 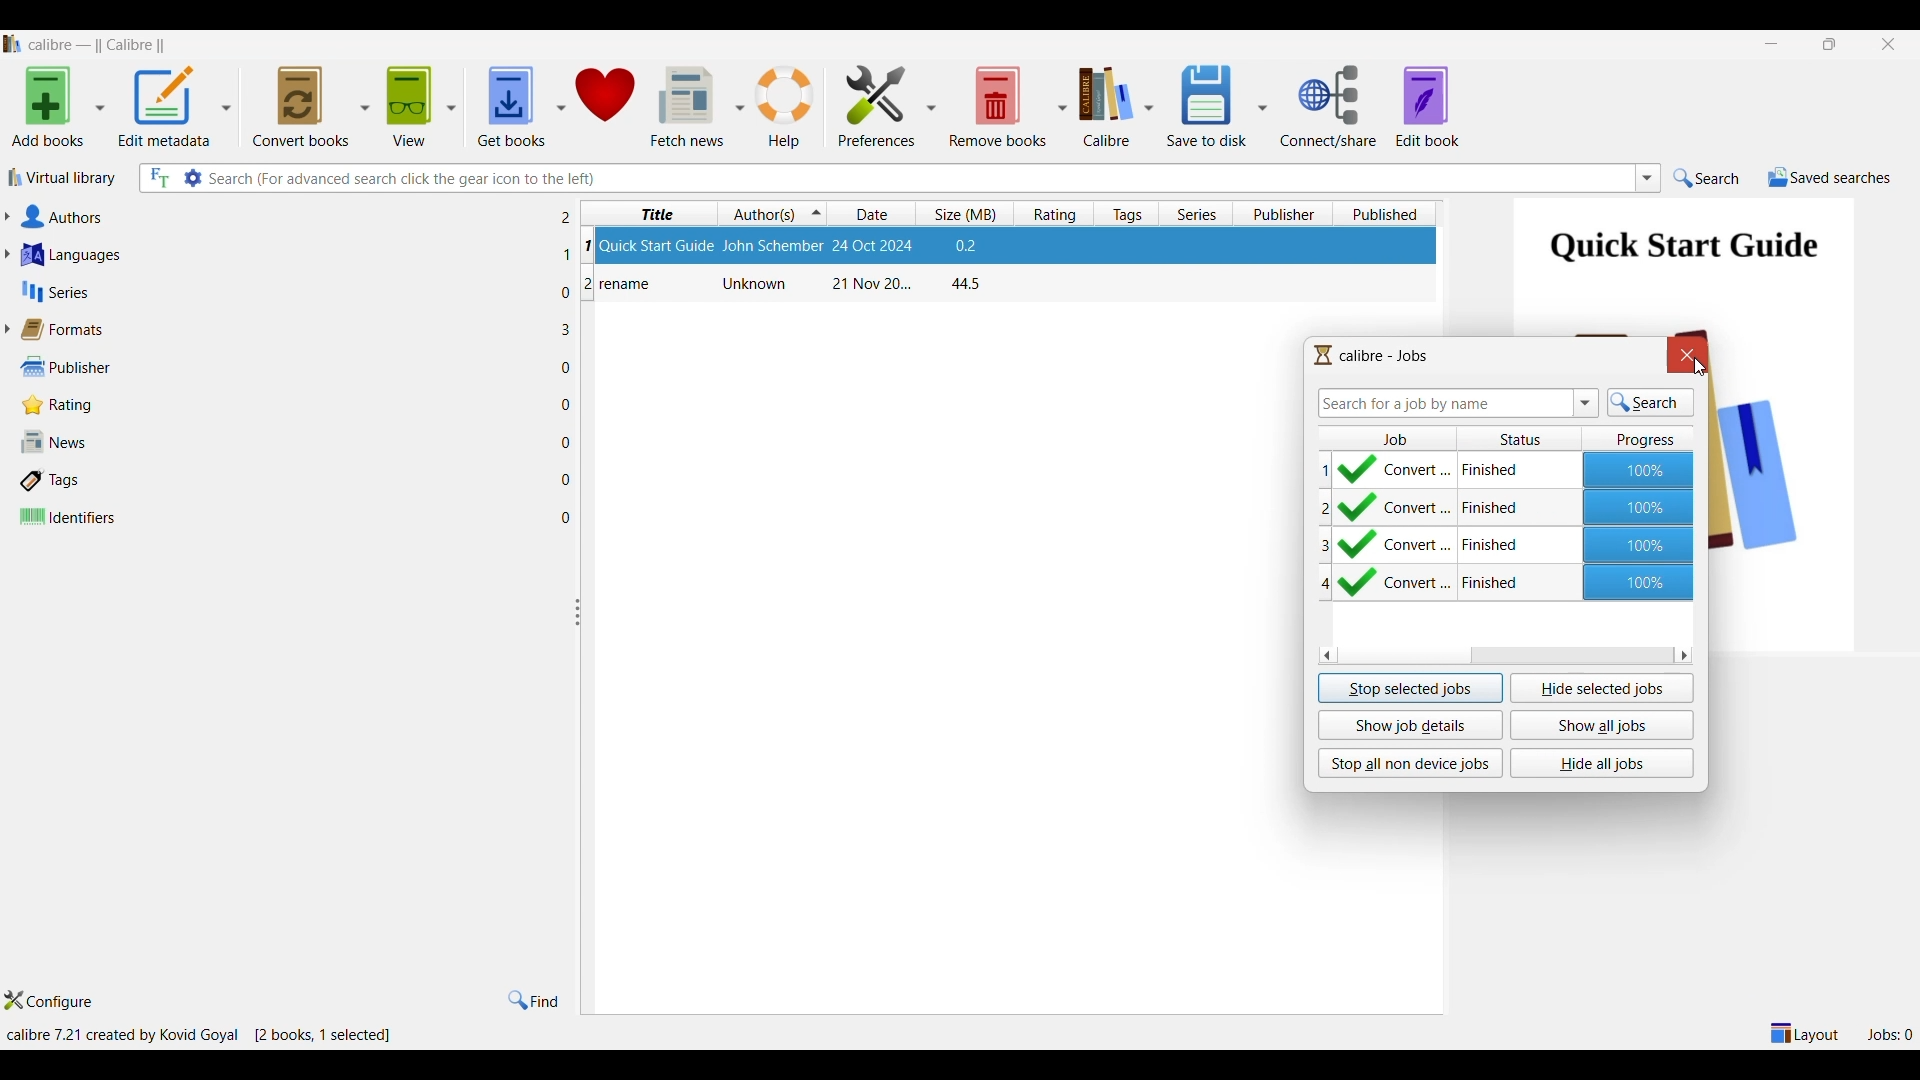 I want to click on Jobs processing new format, so click(x=1886, y=1031).